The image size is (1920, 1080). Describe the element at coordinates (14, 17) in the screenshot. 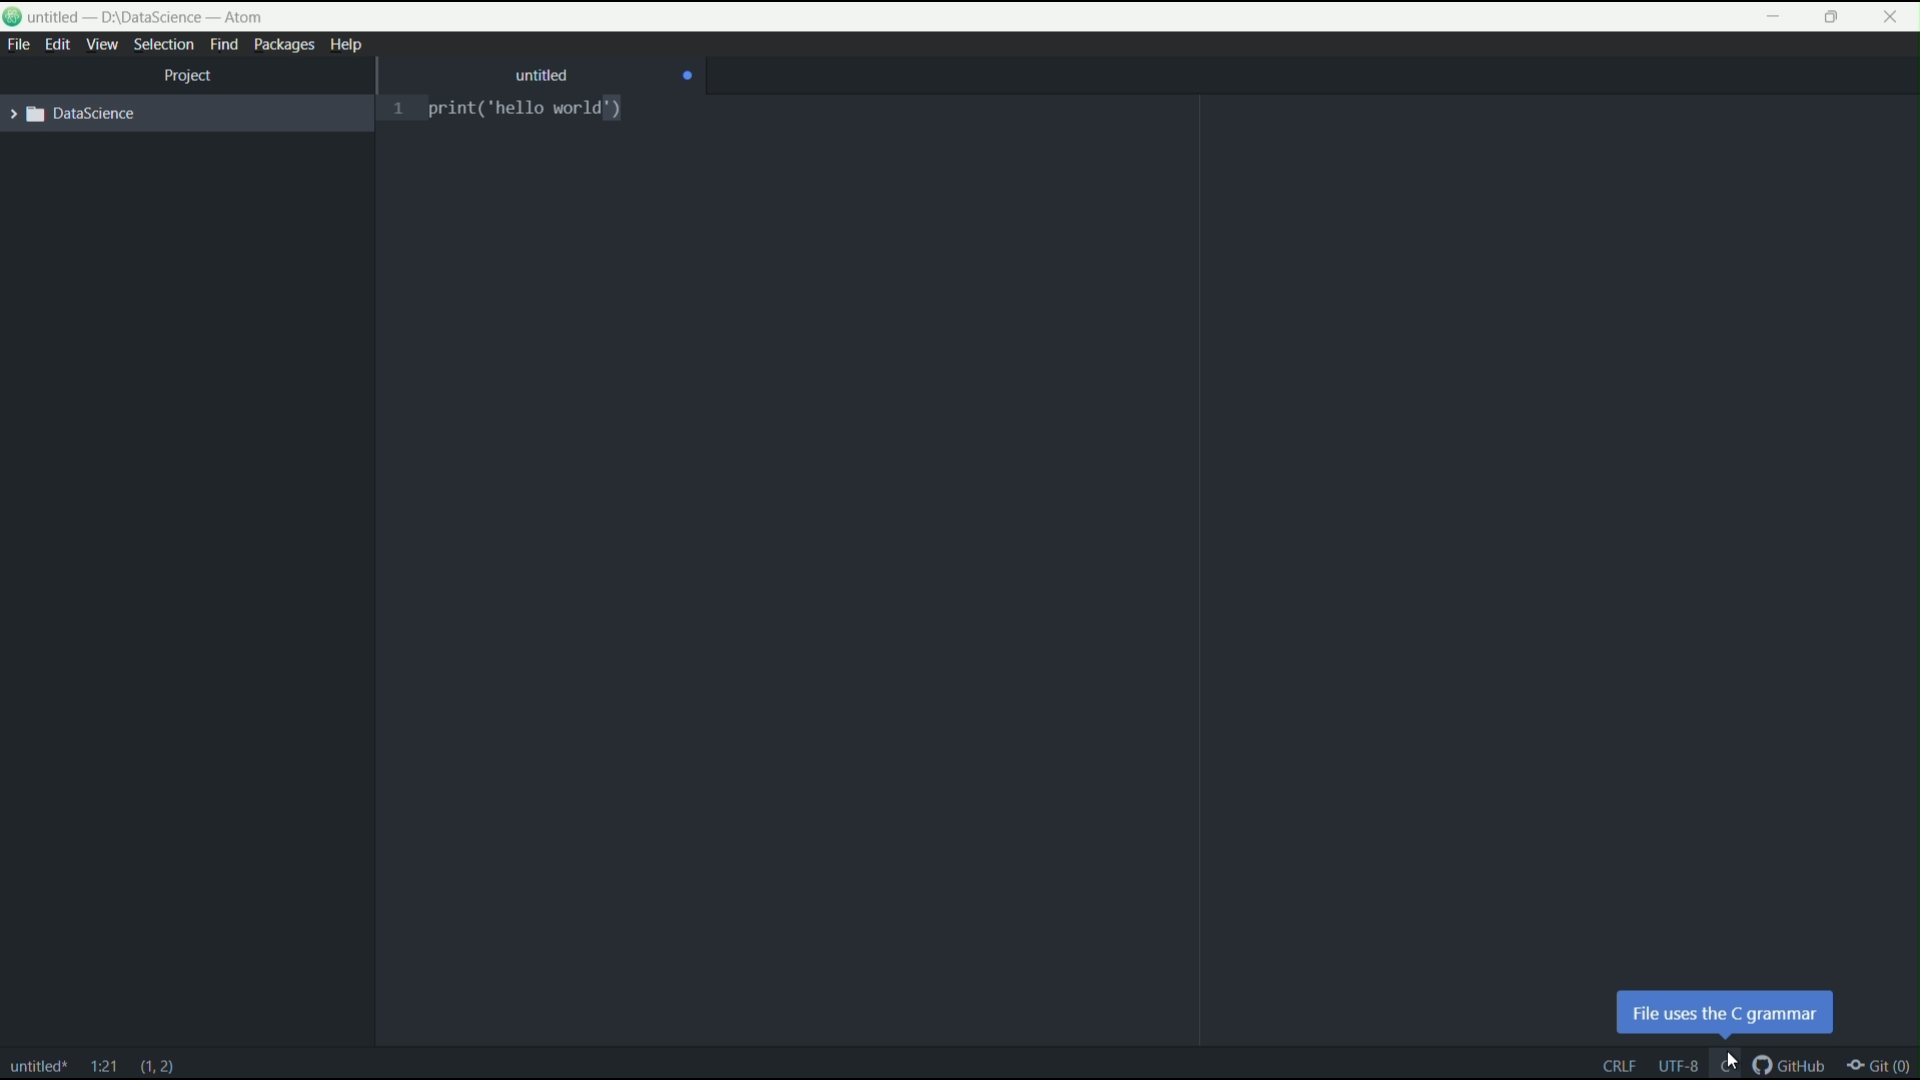

I see `logo` at that location.